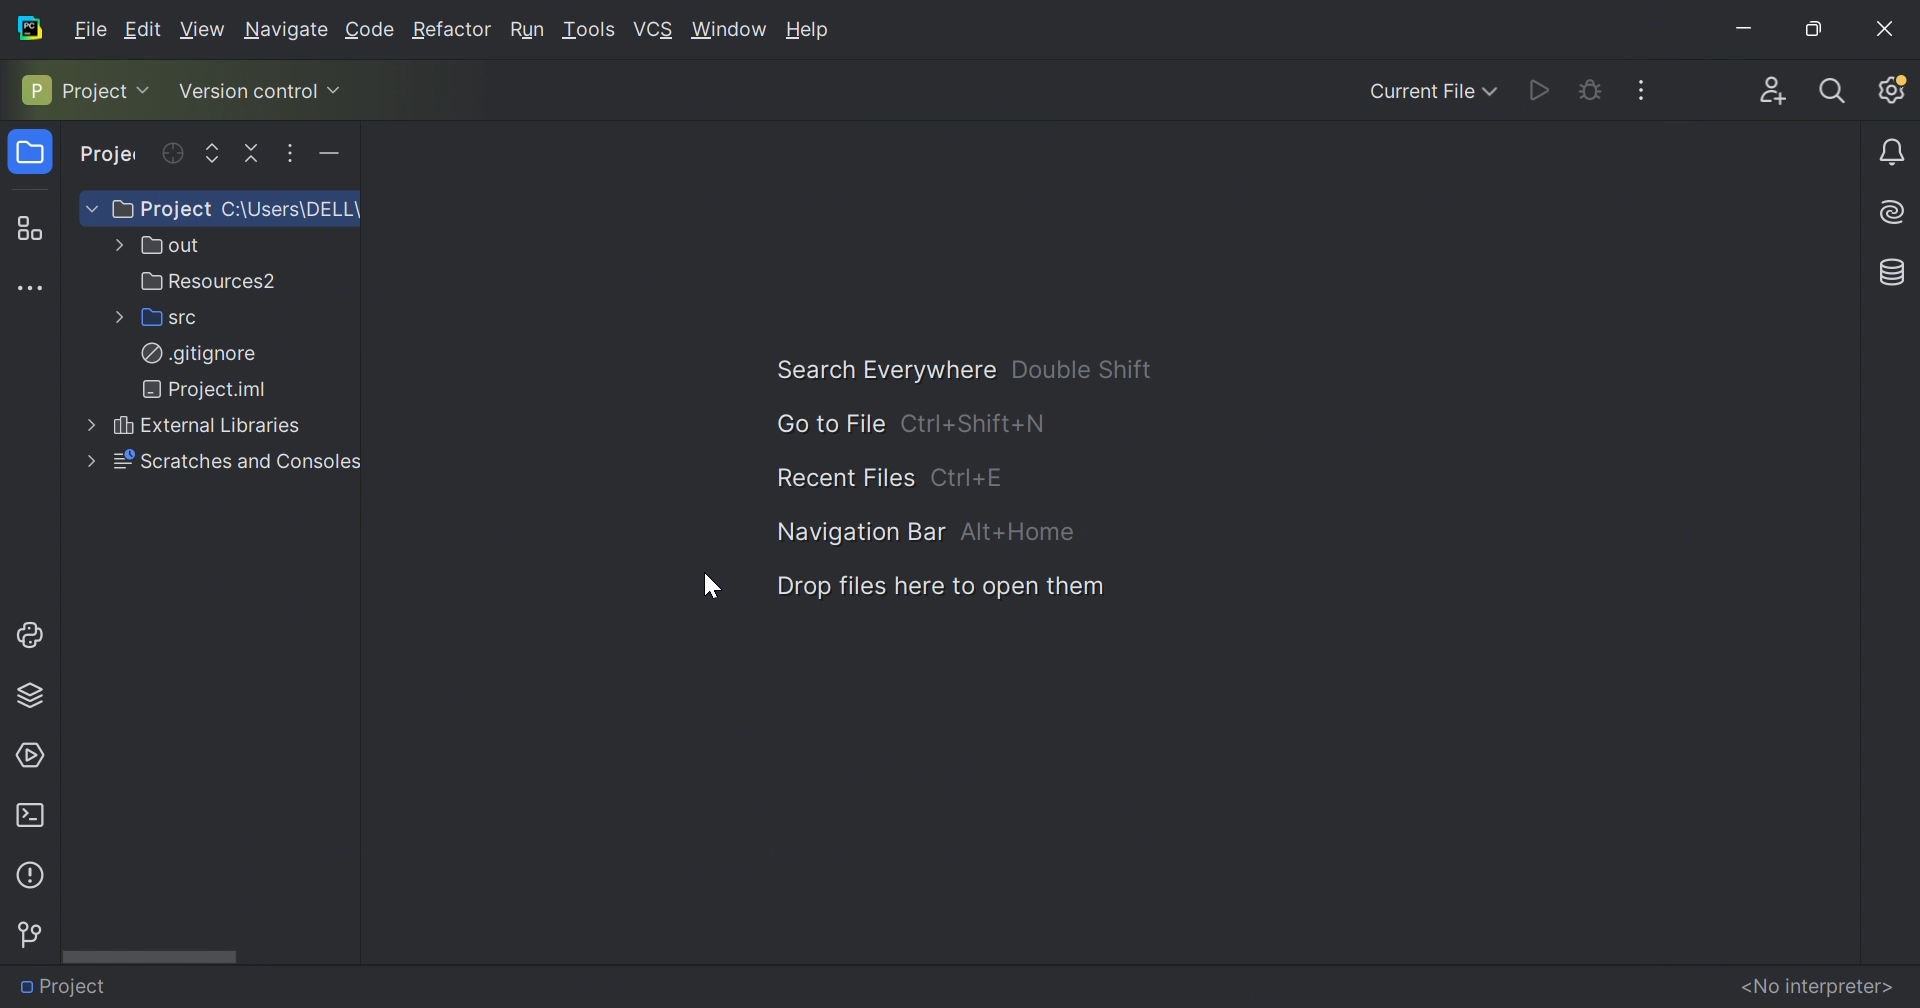 The width and height of the screenshot is (1920, 1008). What do you see at coordinates (1540, 89) in the screenshot?
I see `Run PythonProgram.py` at bounding box center [1540, 89].